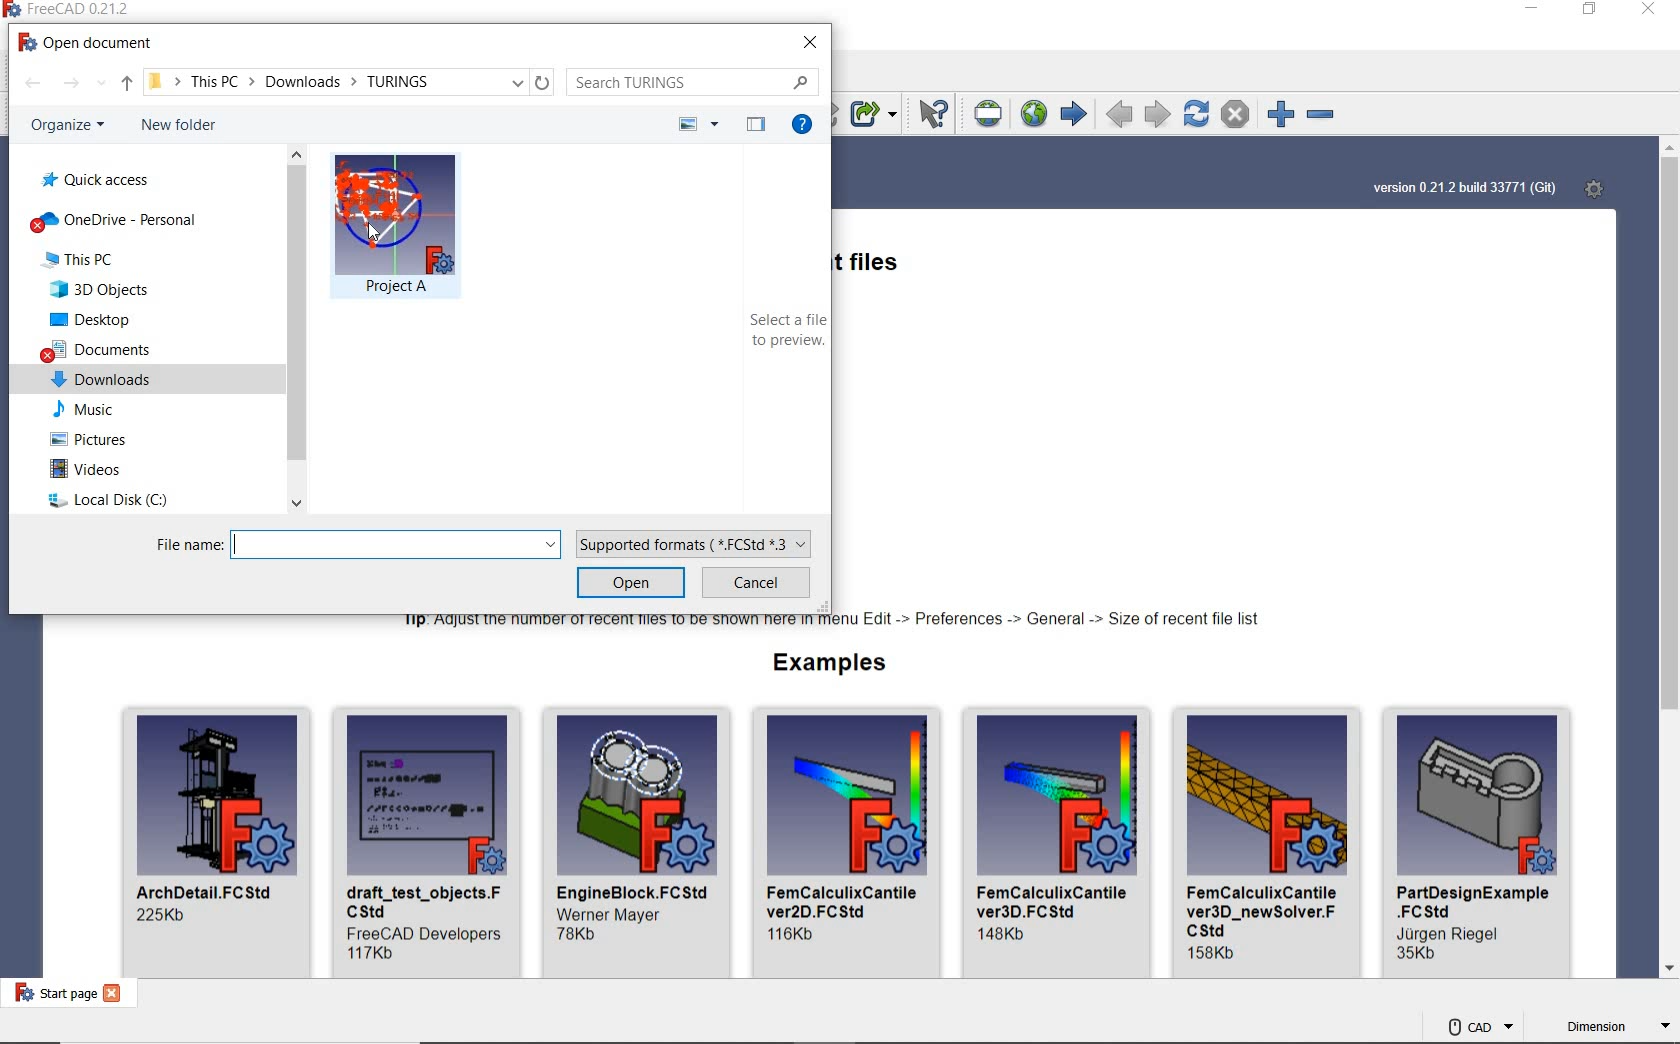  I want to click on MAKE SUB-LINK, so click(873, 116).